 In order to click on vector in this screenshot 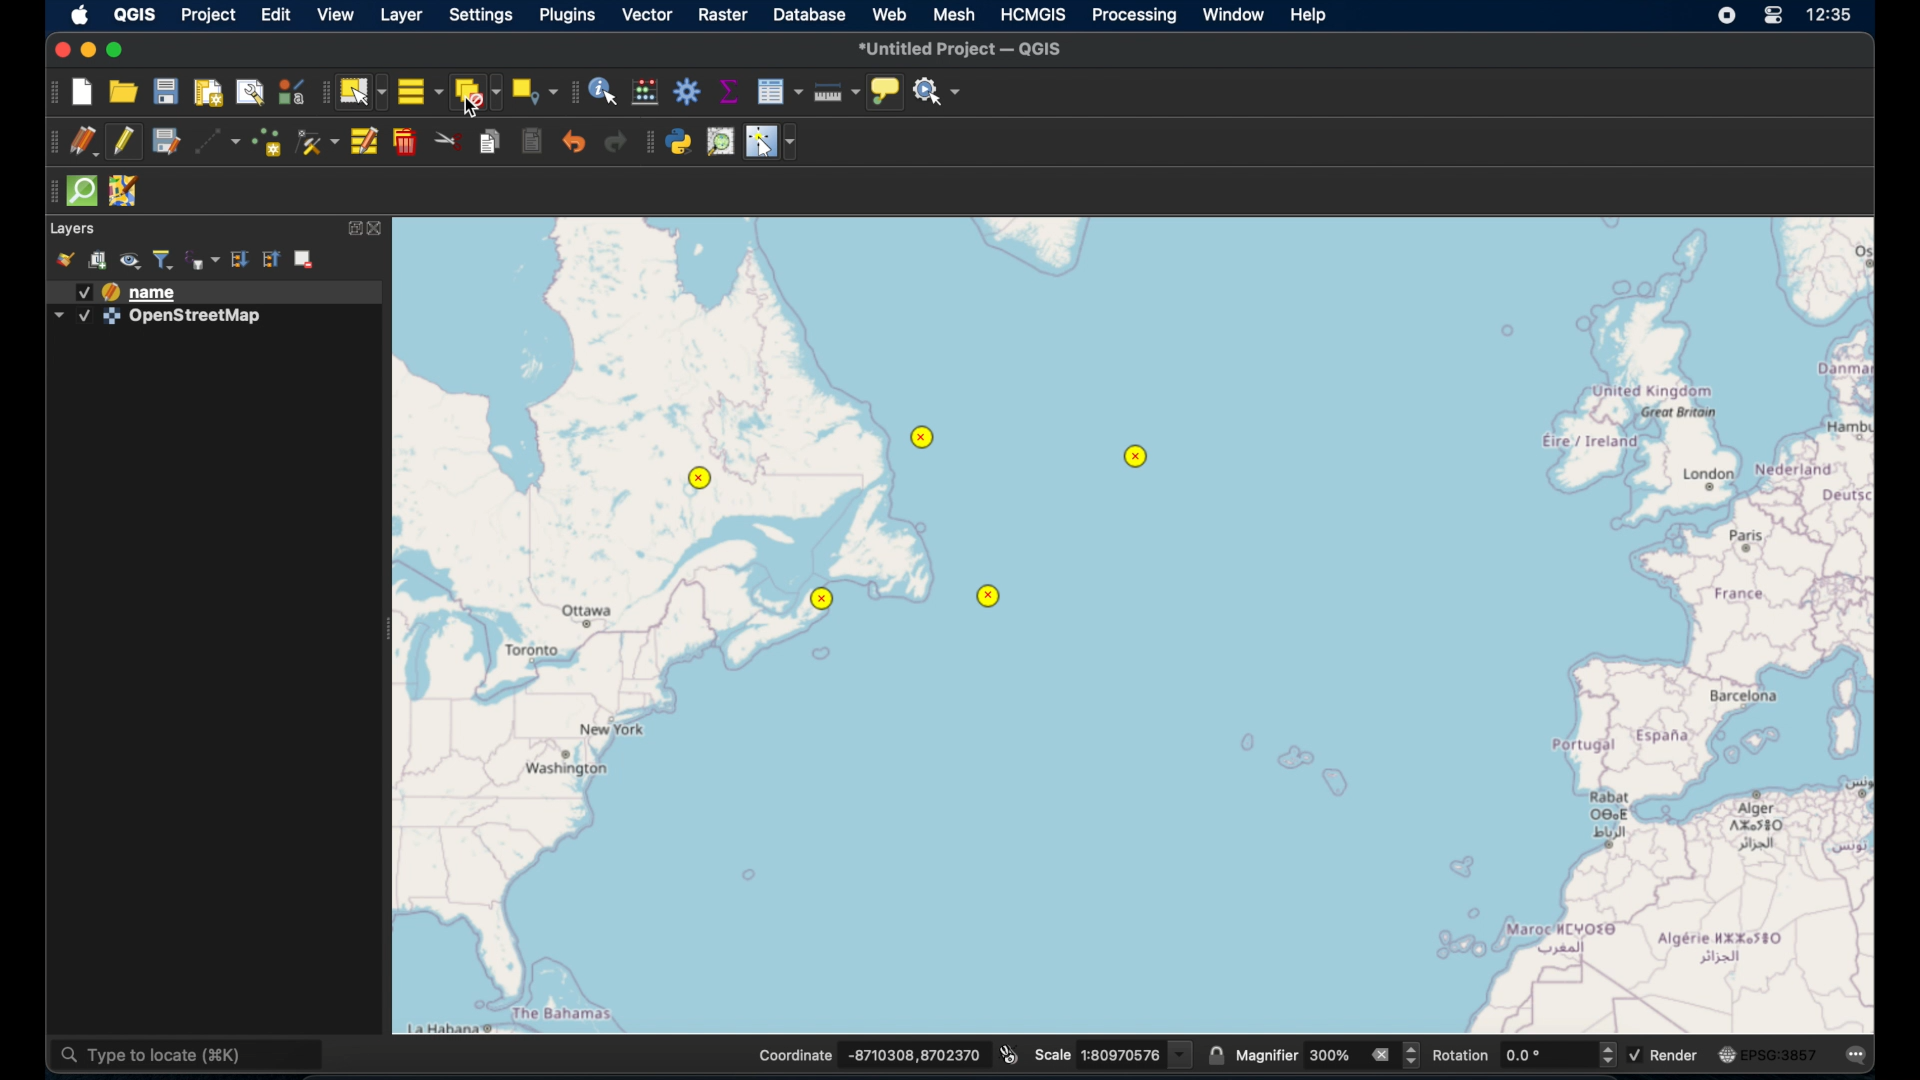, I will do `click(648, 17)`.